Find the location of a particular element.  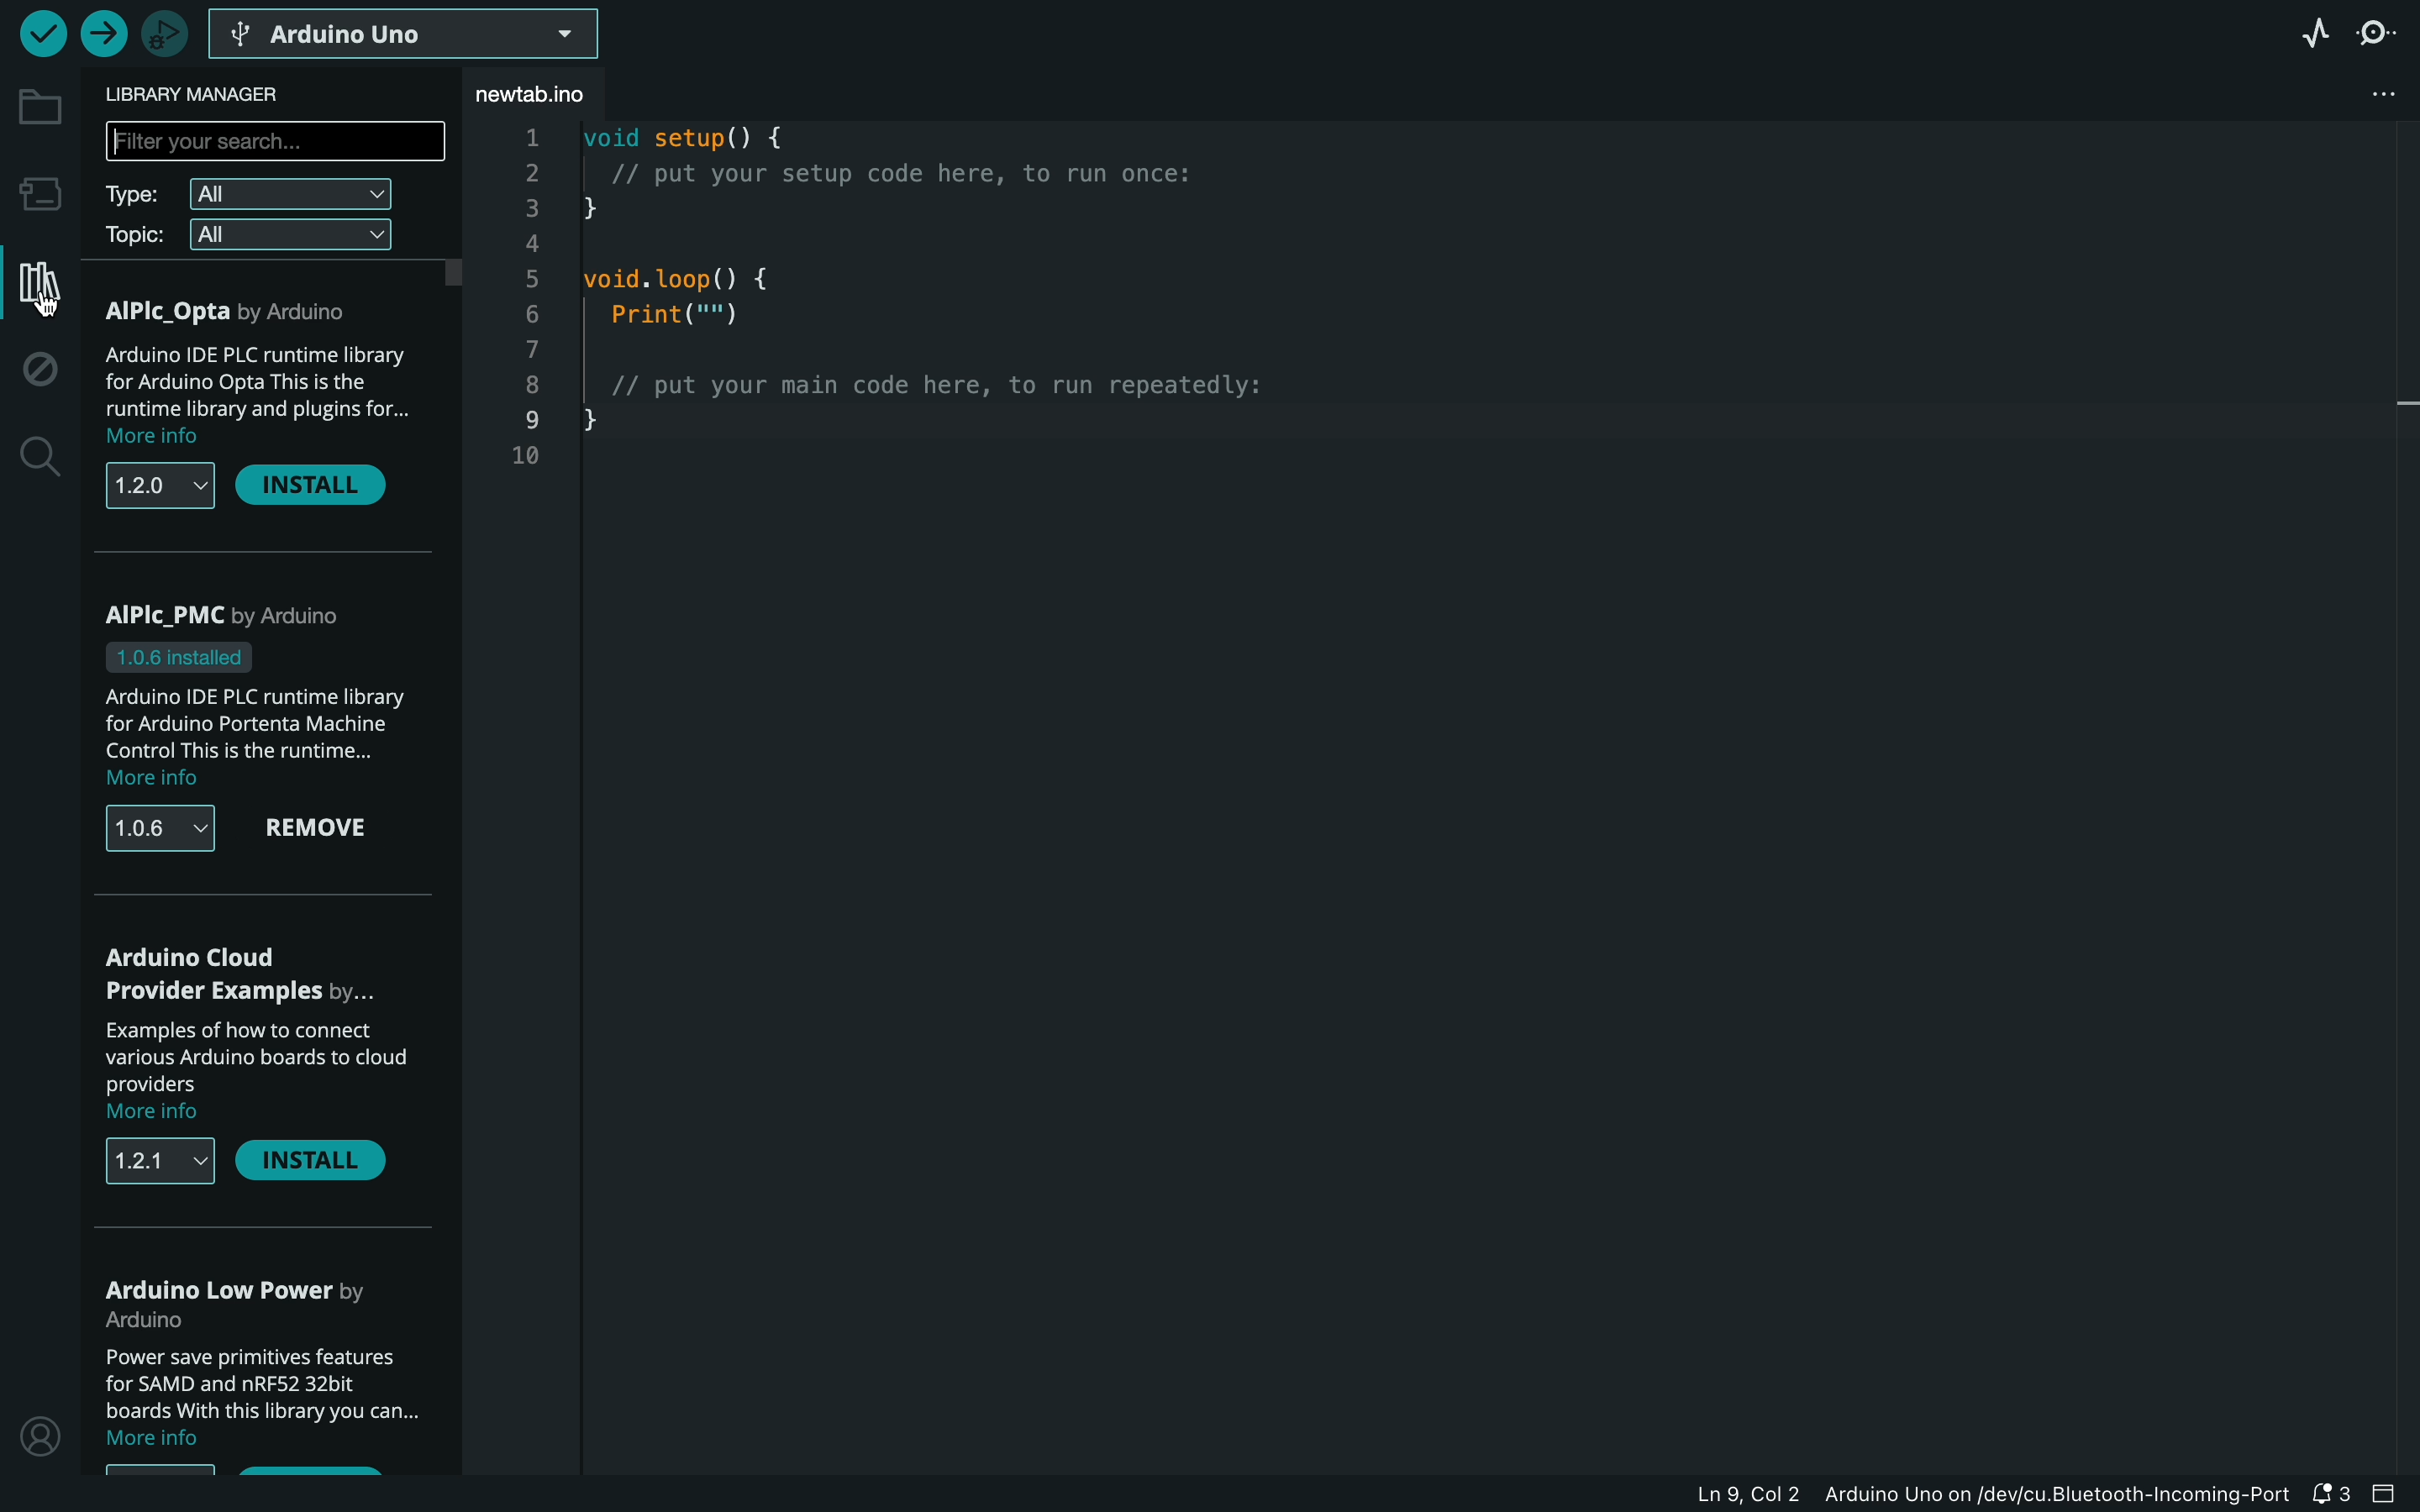

description is located at coordinates (256, 739).